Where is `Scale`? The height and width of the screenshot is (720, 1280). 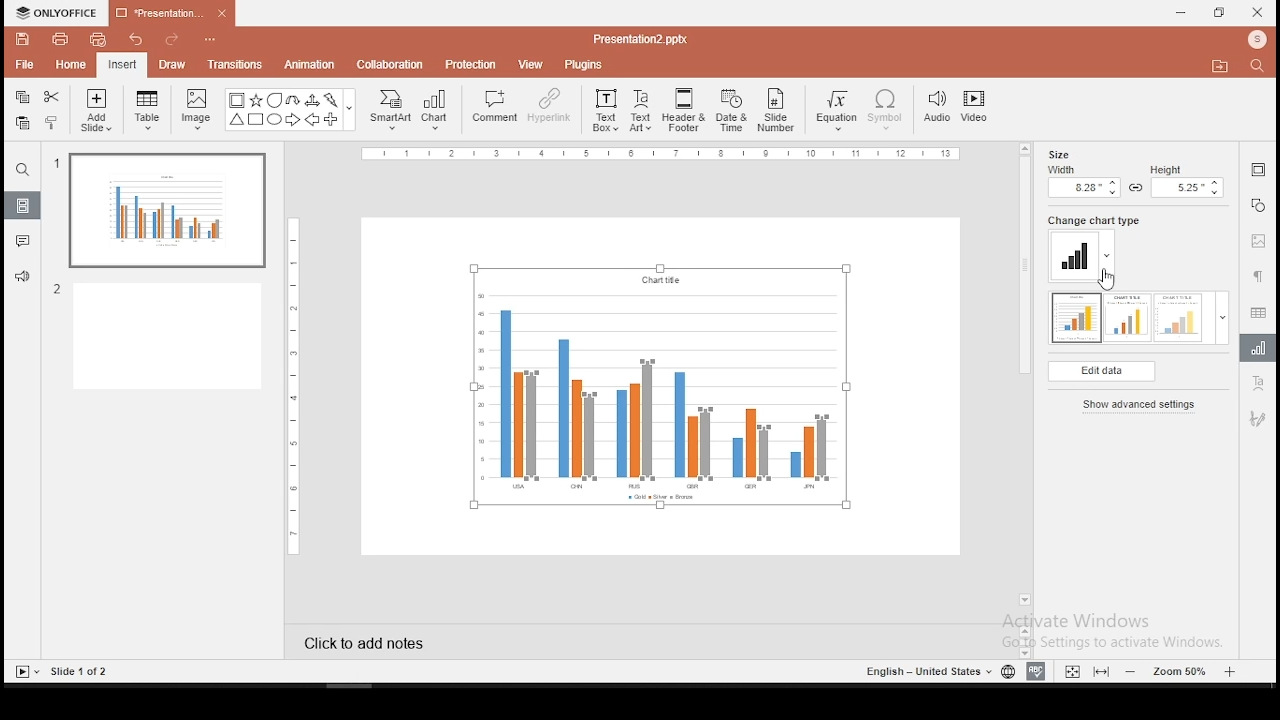
Scale is located at coordinates (659, 154).